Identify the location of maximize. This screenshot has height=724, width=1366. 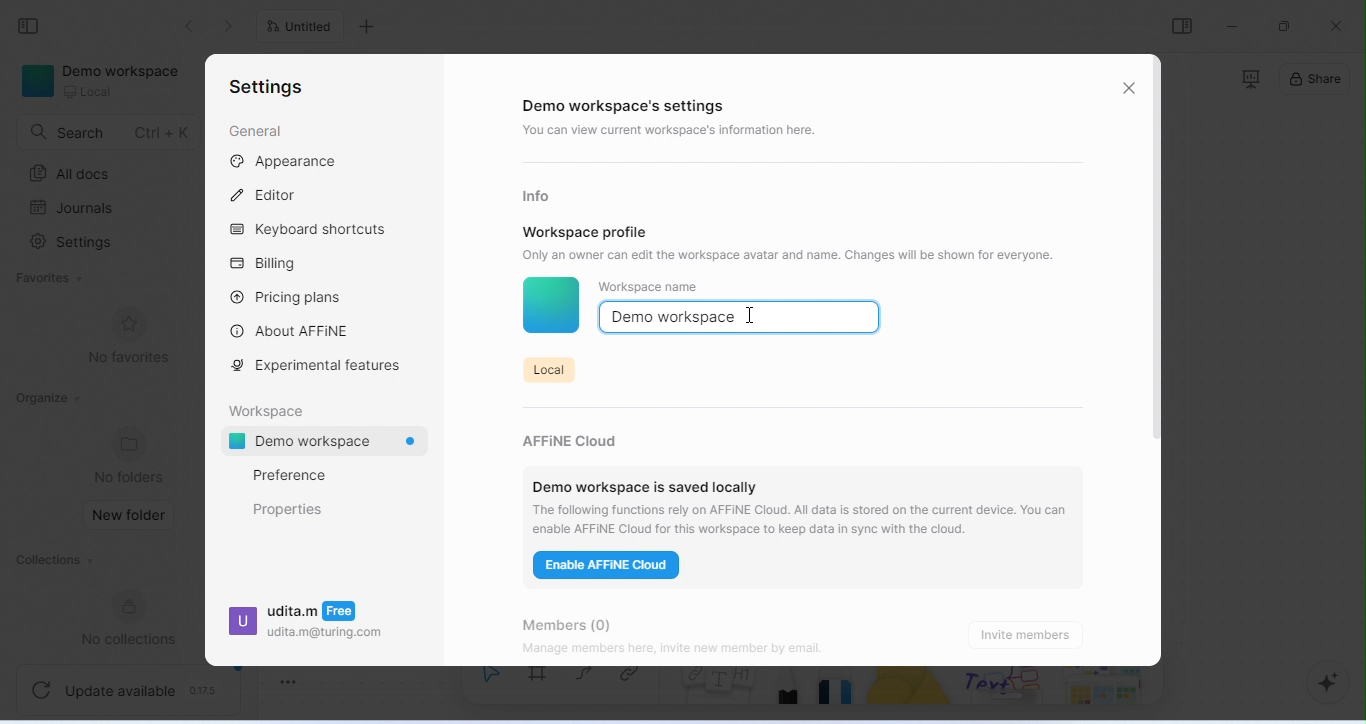
(1287, 25).